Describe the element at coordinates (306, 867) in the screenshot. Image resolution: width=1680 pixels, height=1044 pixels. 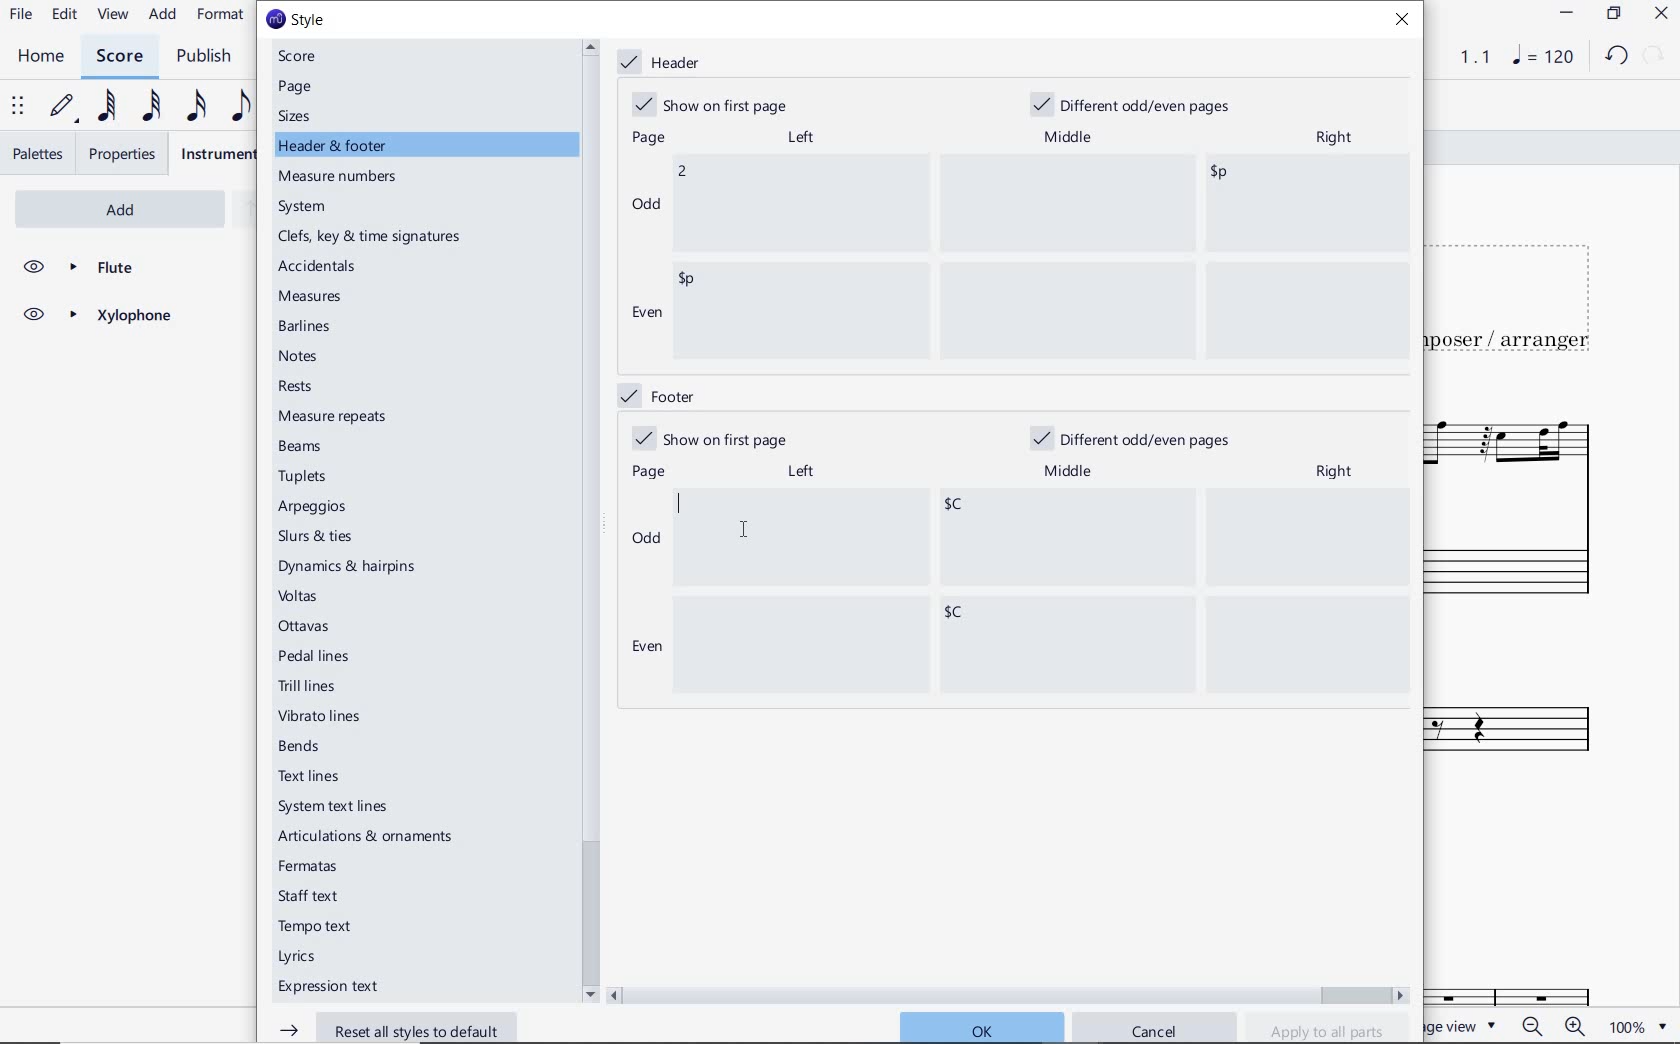
I see `fermatas` at that location.